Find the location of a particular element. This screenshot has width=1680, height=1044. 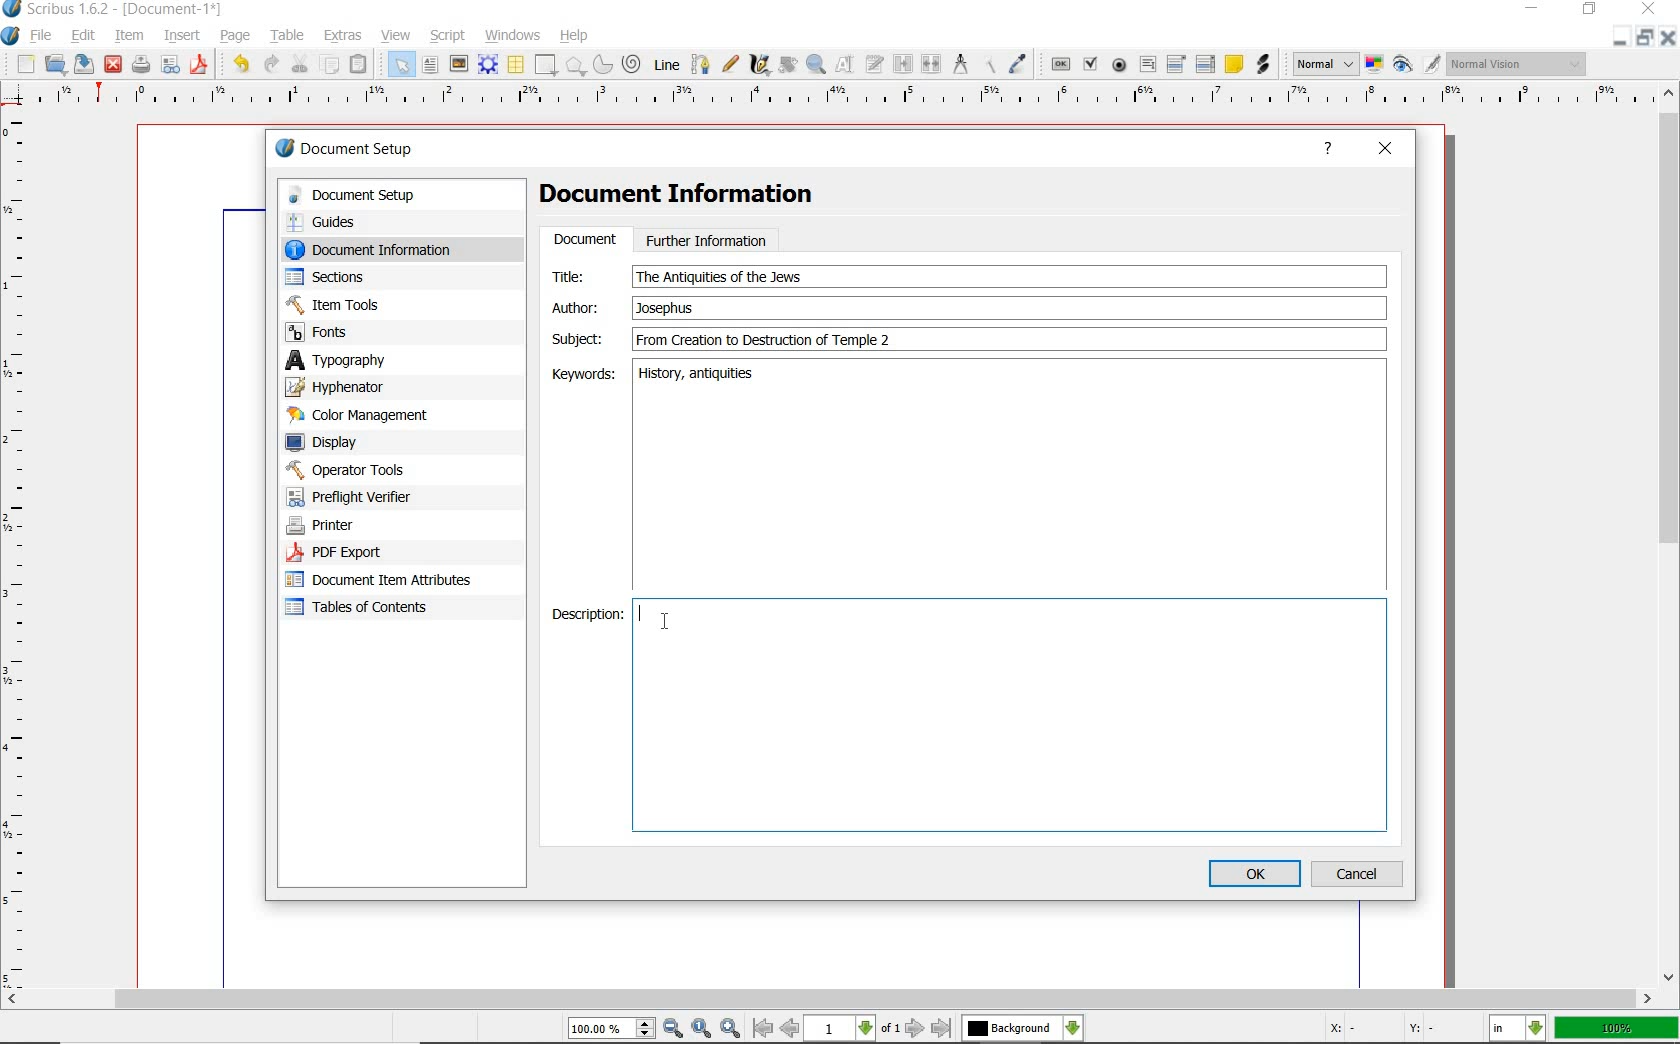

operator tools is located at coordinates (373, 470).